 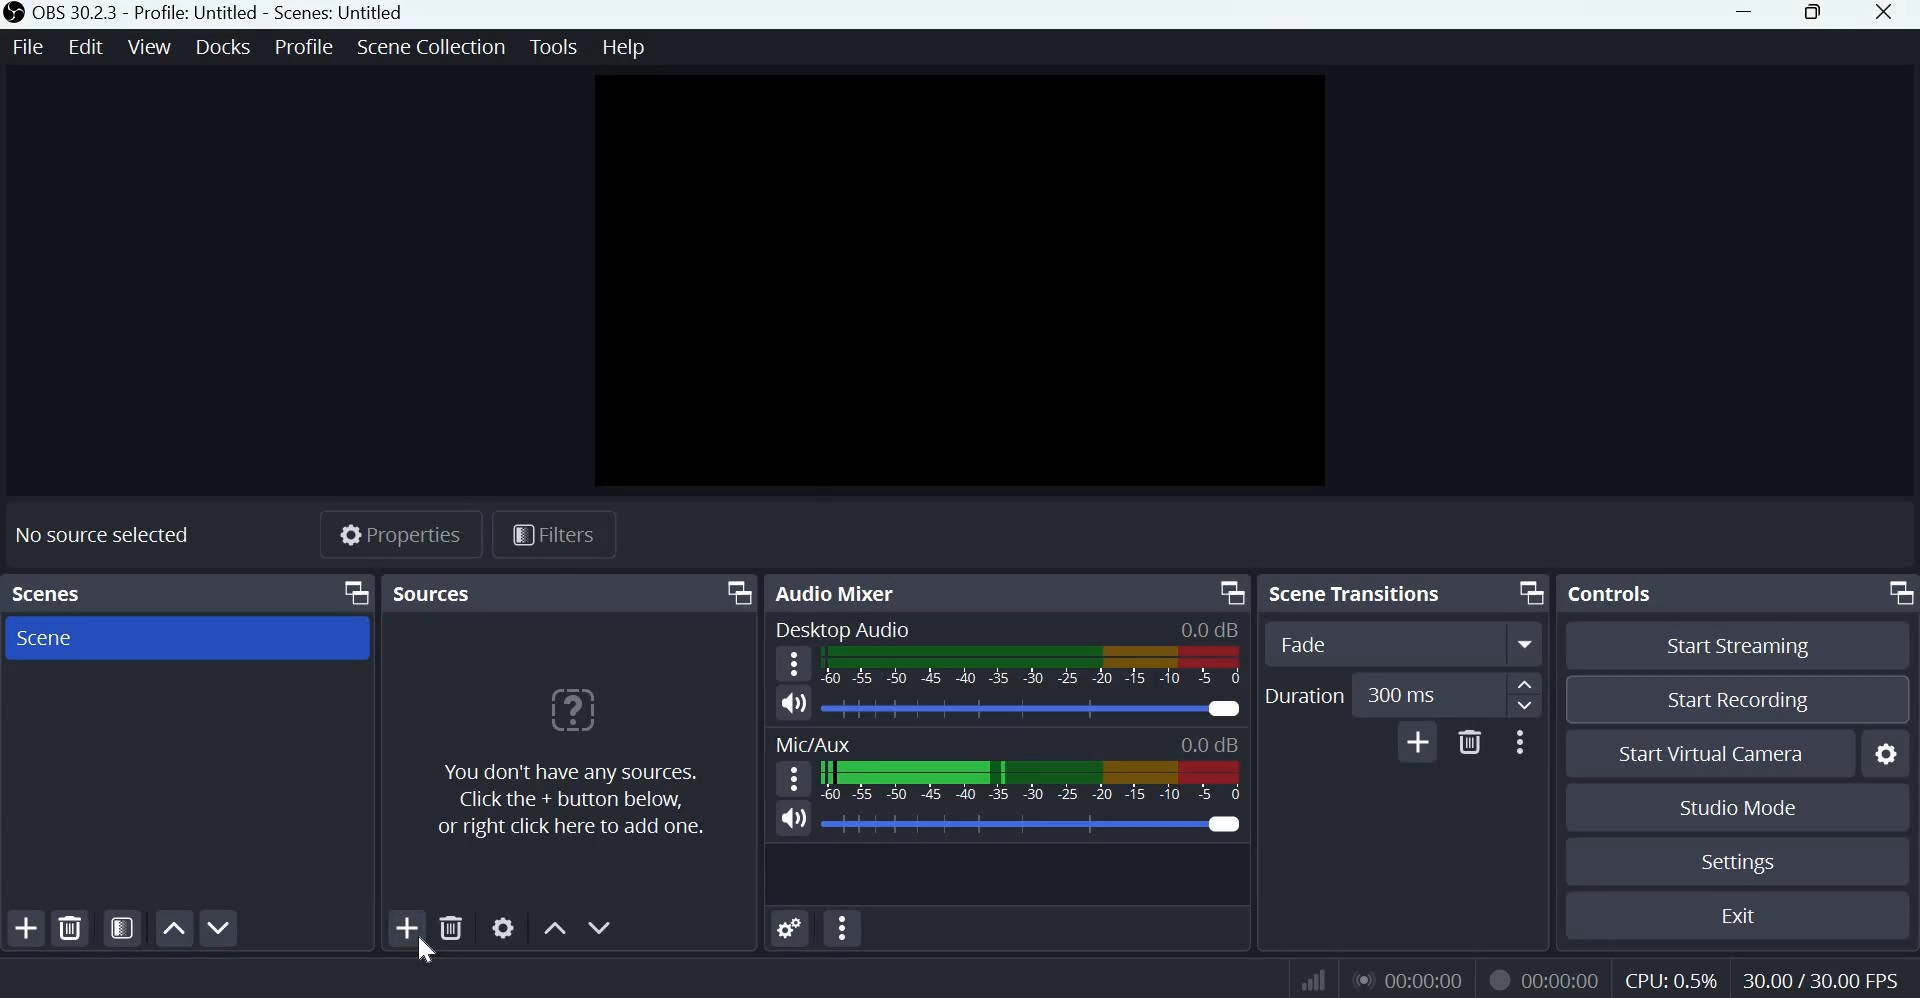 What do you see at coordinates (787, 927) in the screenshot?
I see `Advanced Audio Properties` at bounding box center [787, 927].